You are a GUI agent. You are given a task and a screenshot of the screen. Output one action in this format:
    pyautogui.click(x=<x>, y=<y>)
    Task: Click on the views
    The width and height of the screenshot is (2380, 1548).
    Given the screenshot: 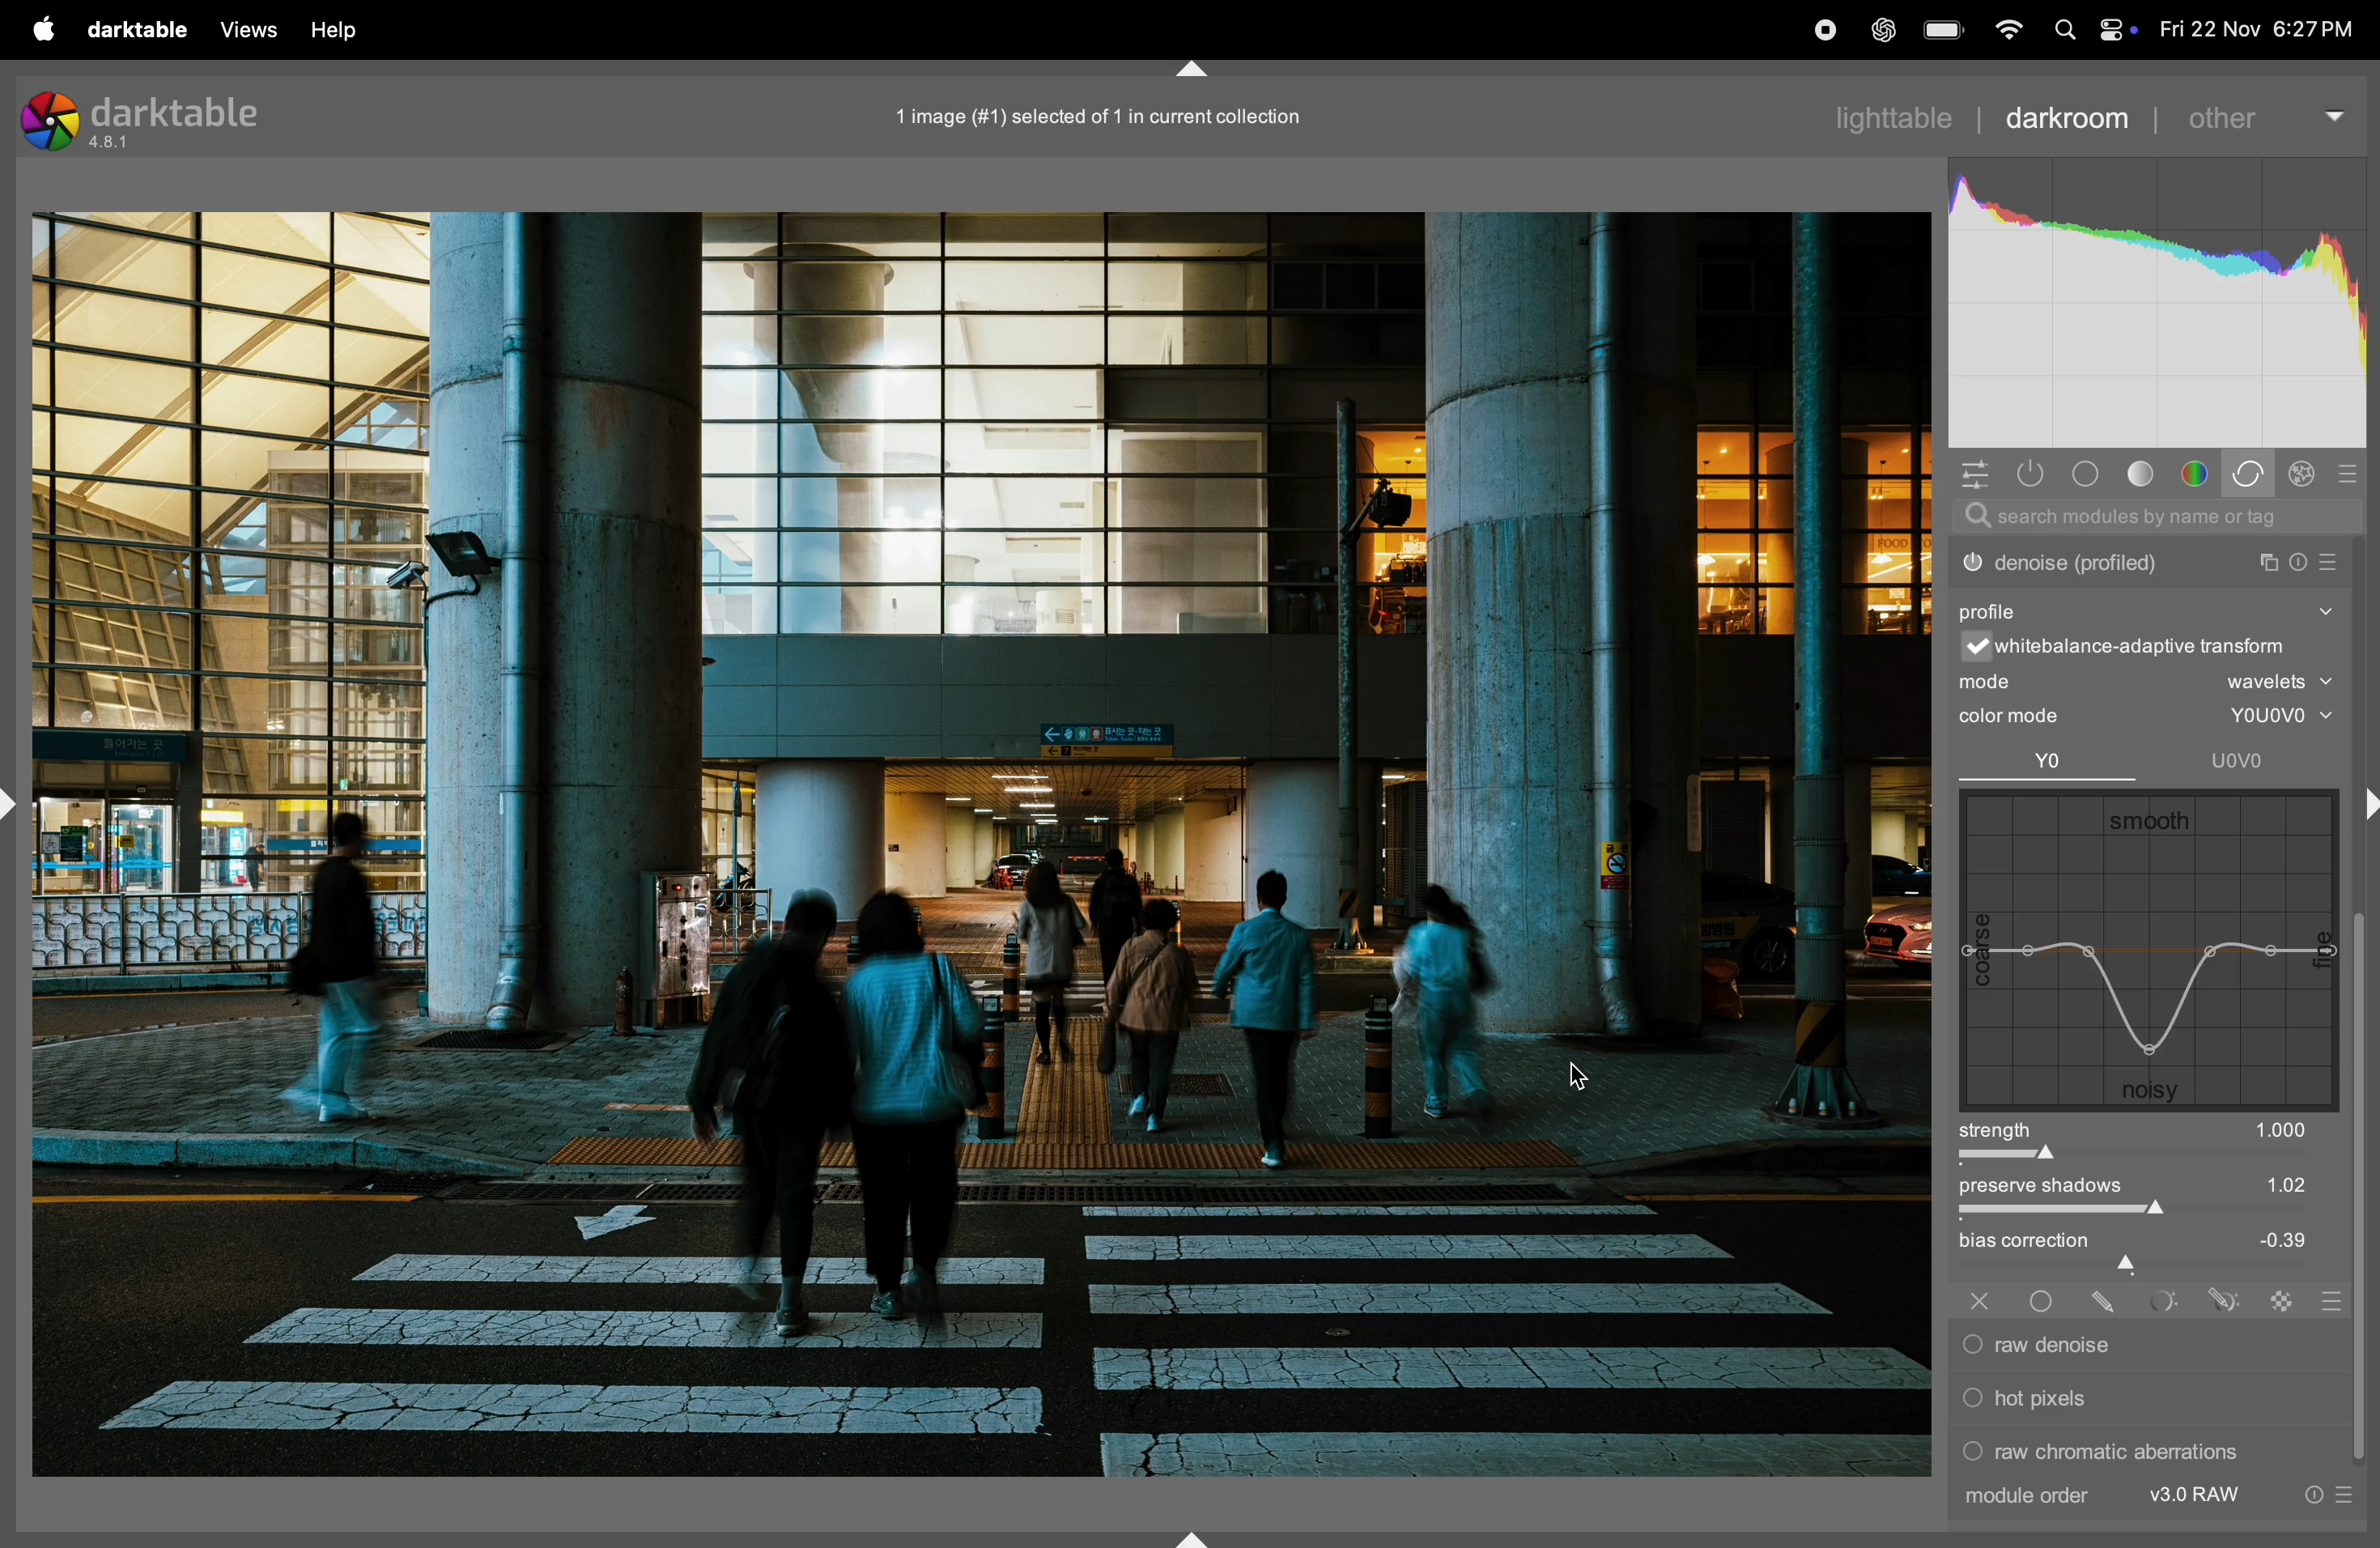 What is the action you would take?
    pyautogui.click(x=250, y=30)
    